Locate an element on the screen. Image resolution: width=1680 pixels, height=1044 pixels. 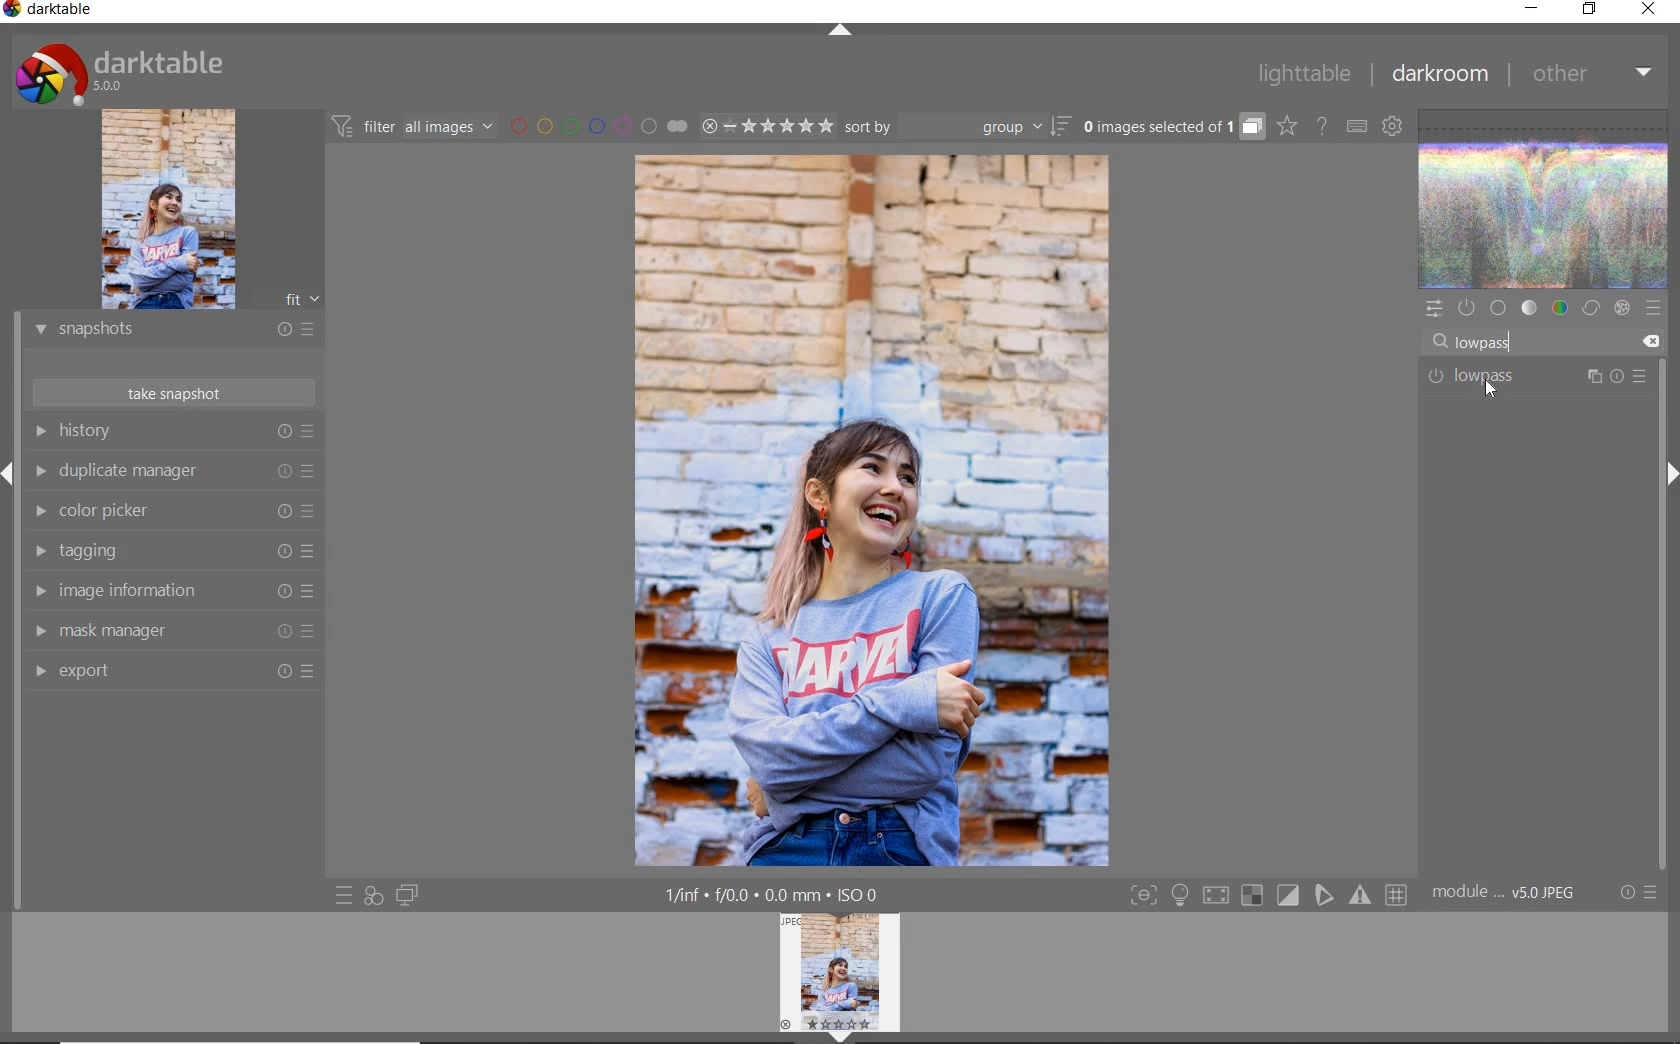
set keyboard shortcuts is located at coordinates (1355, 125).